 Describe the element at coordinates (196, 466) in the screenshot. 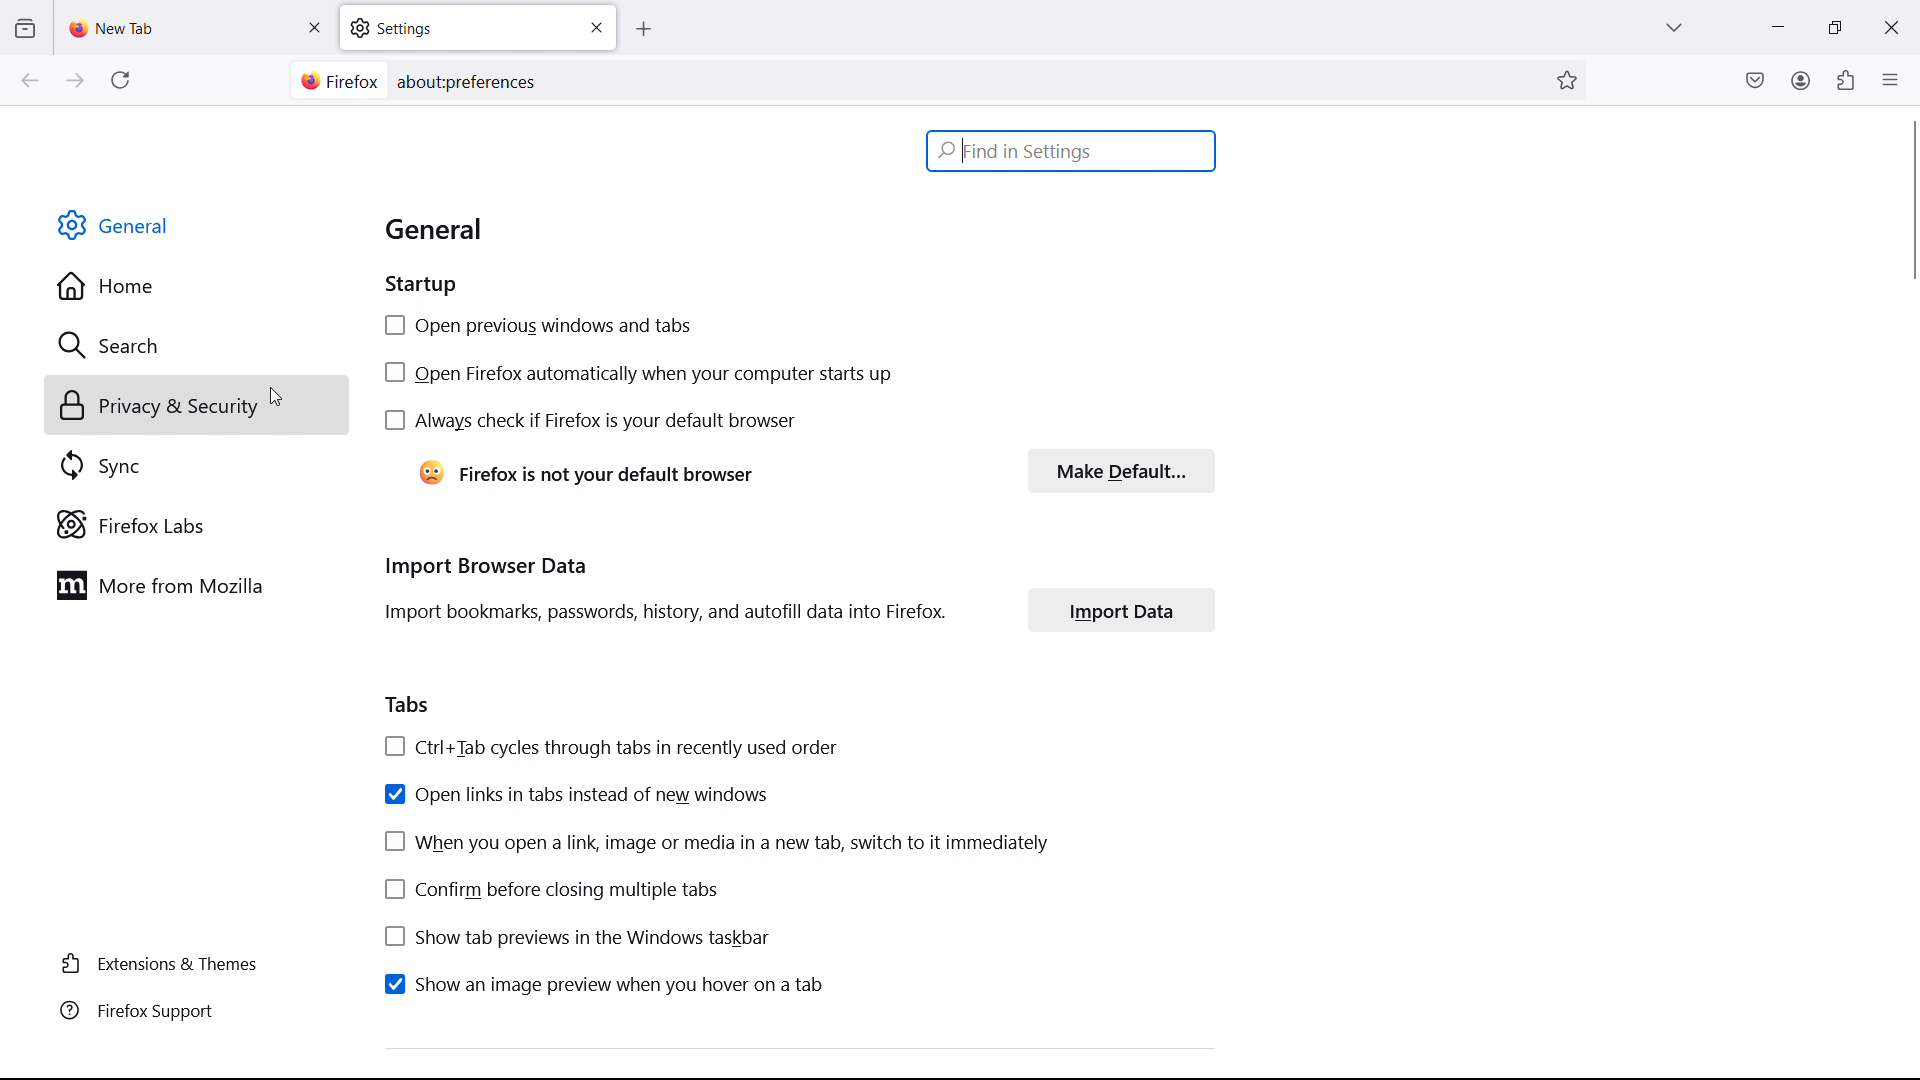

I see `sync` at that location.